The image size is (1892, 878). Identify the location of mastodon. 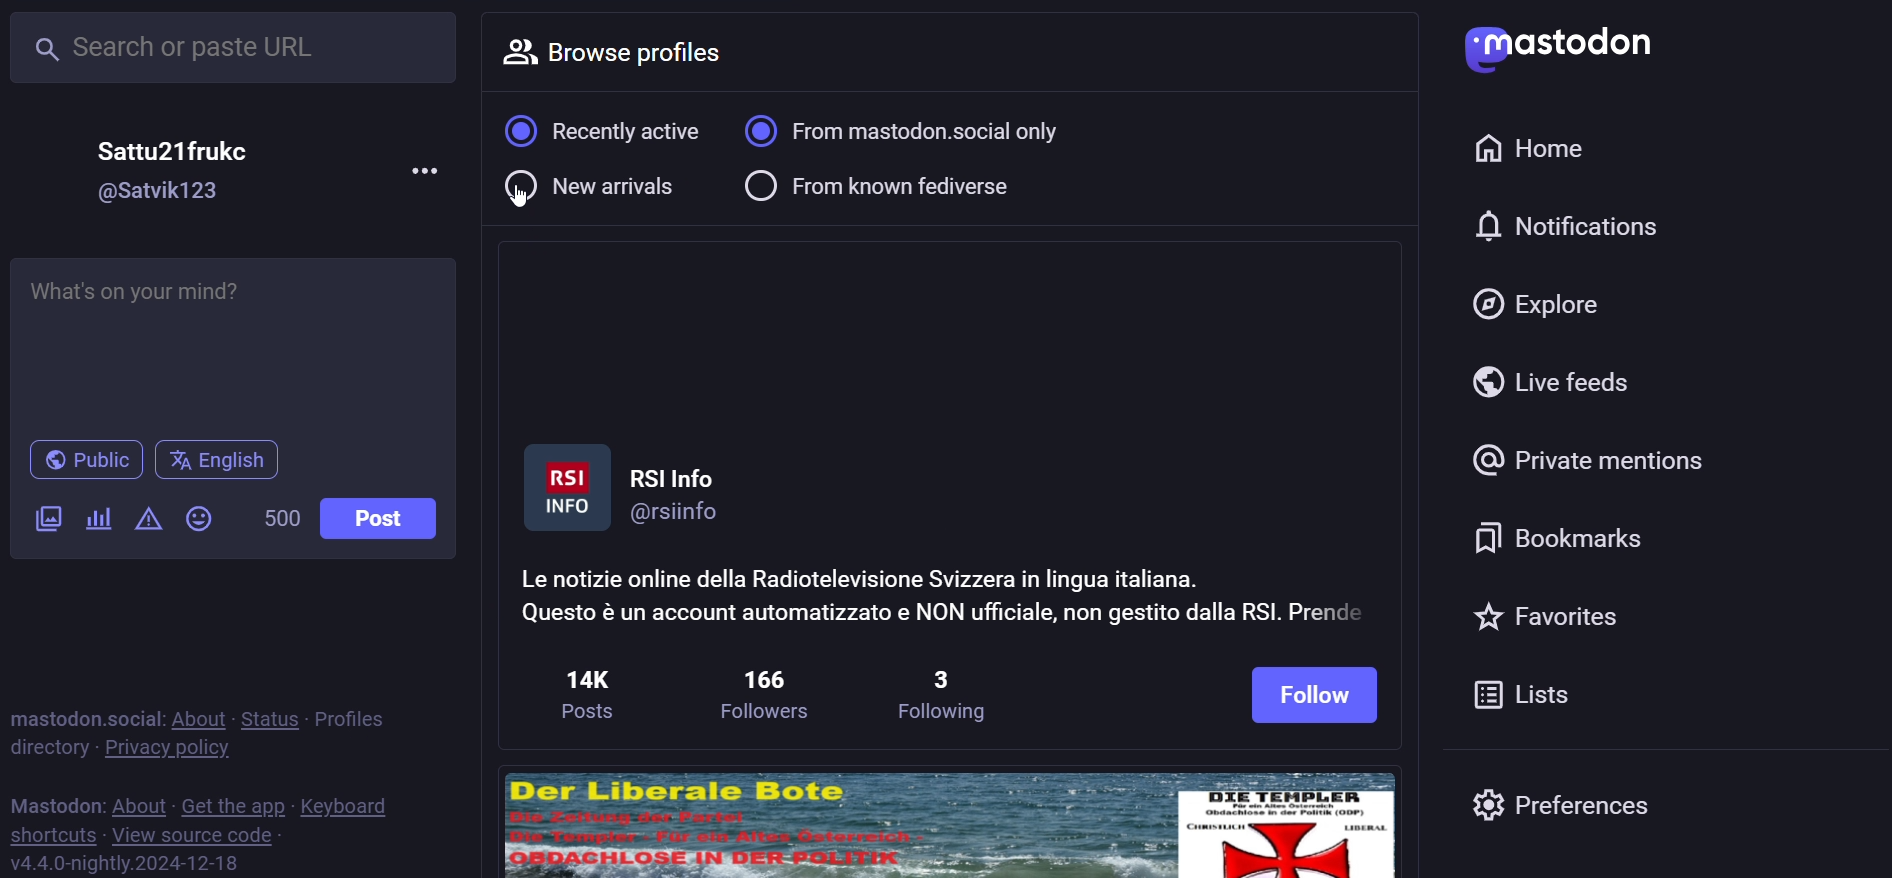
(1560, 48).